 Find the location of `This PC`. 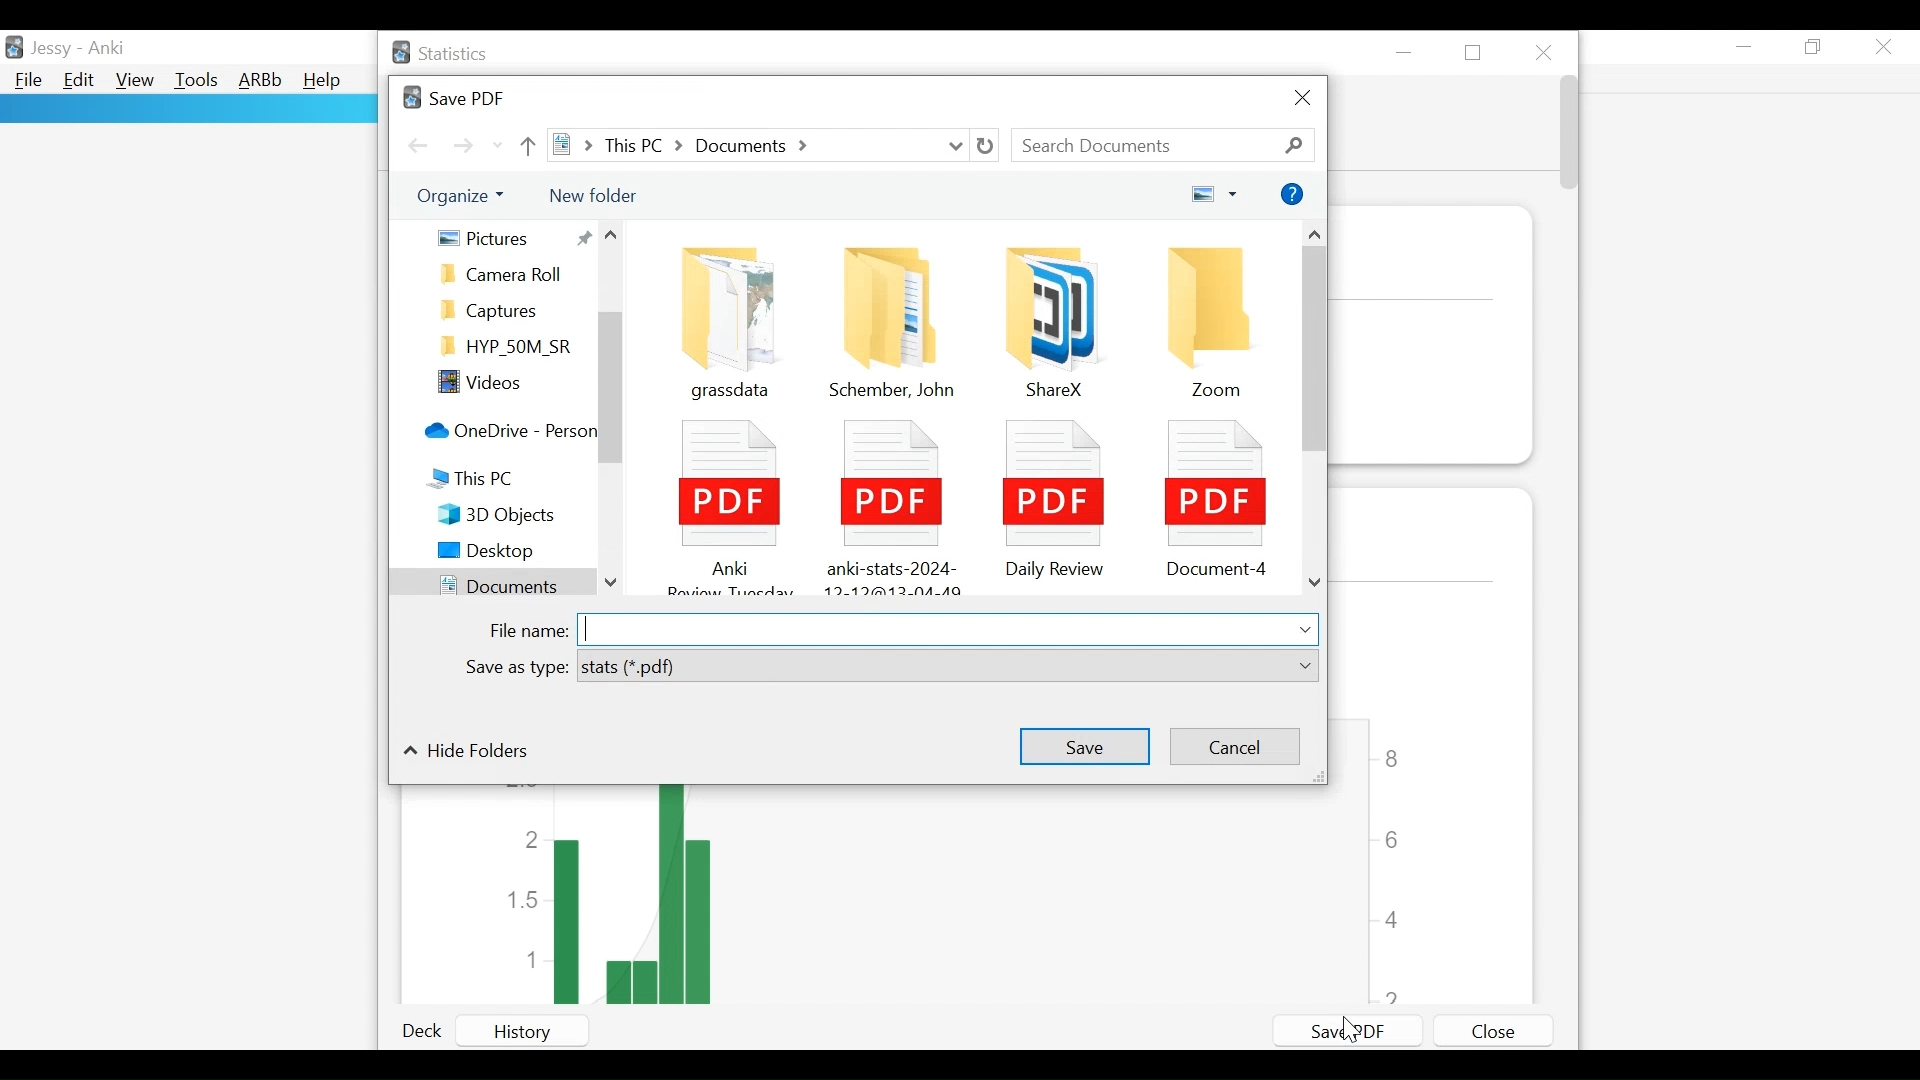

This PC is located at coordinates (493, 481).